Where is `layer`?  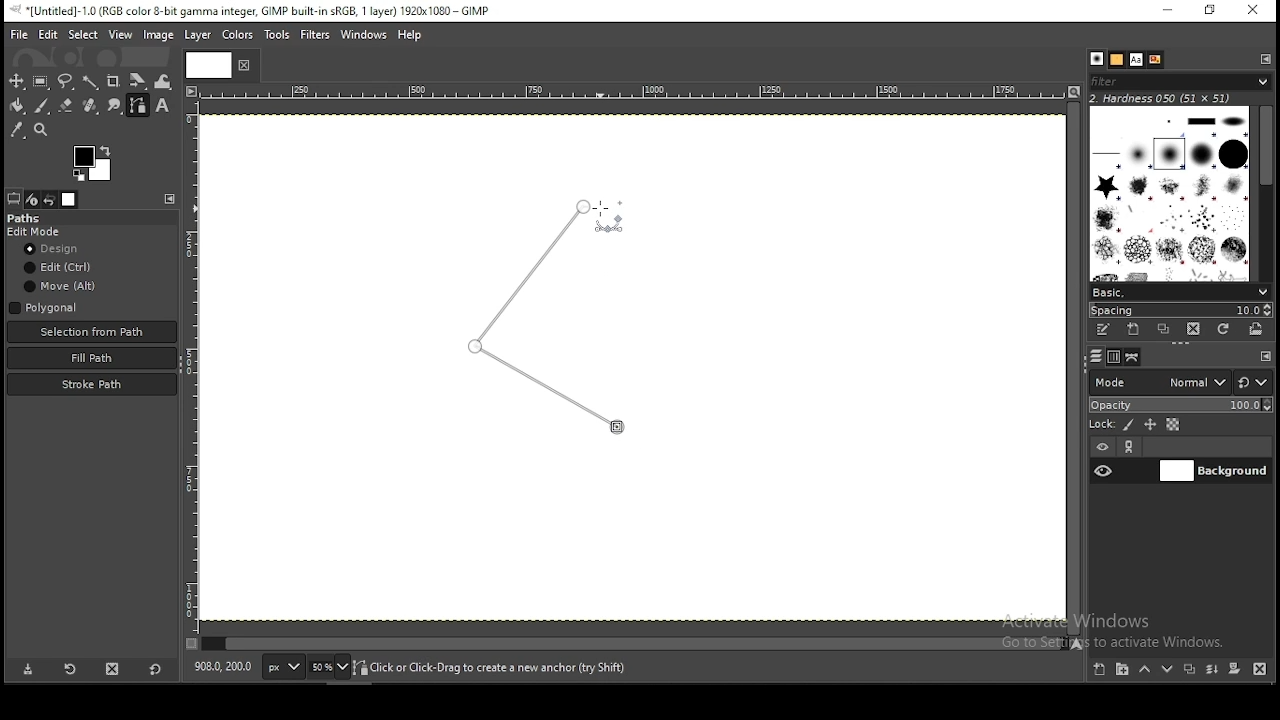 layer is located at coordinates (202, 36).